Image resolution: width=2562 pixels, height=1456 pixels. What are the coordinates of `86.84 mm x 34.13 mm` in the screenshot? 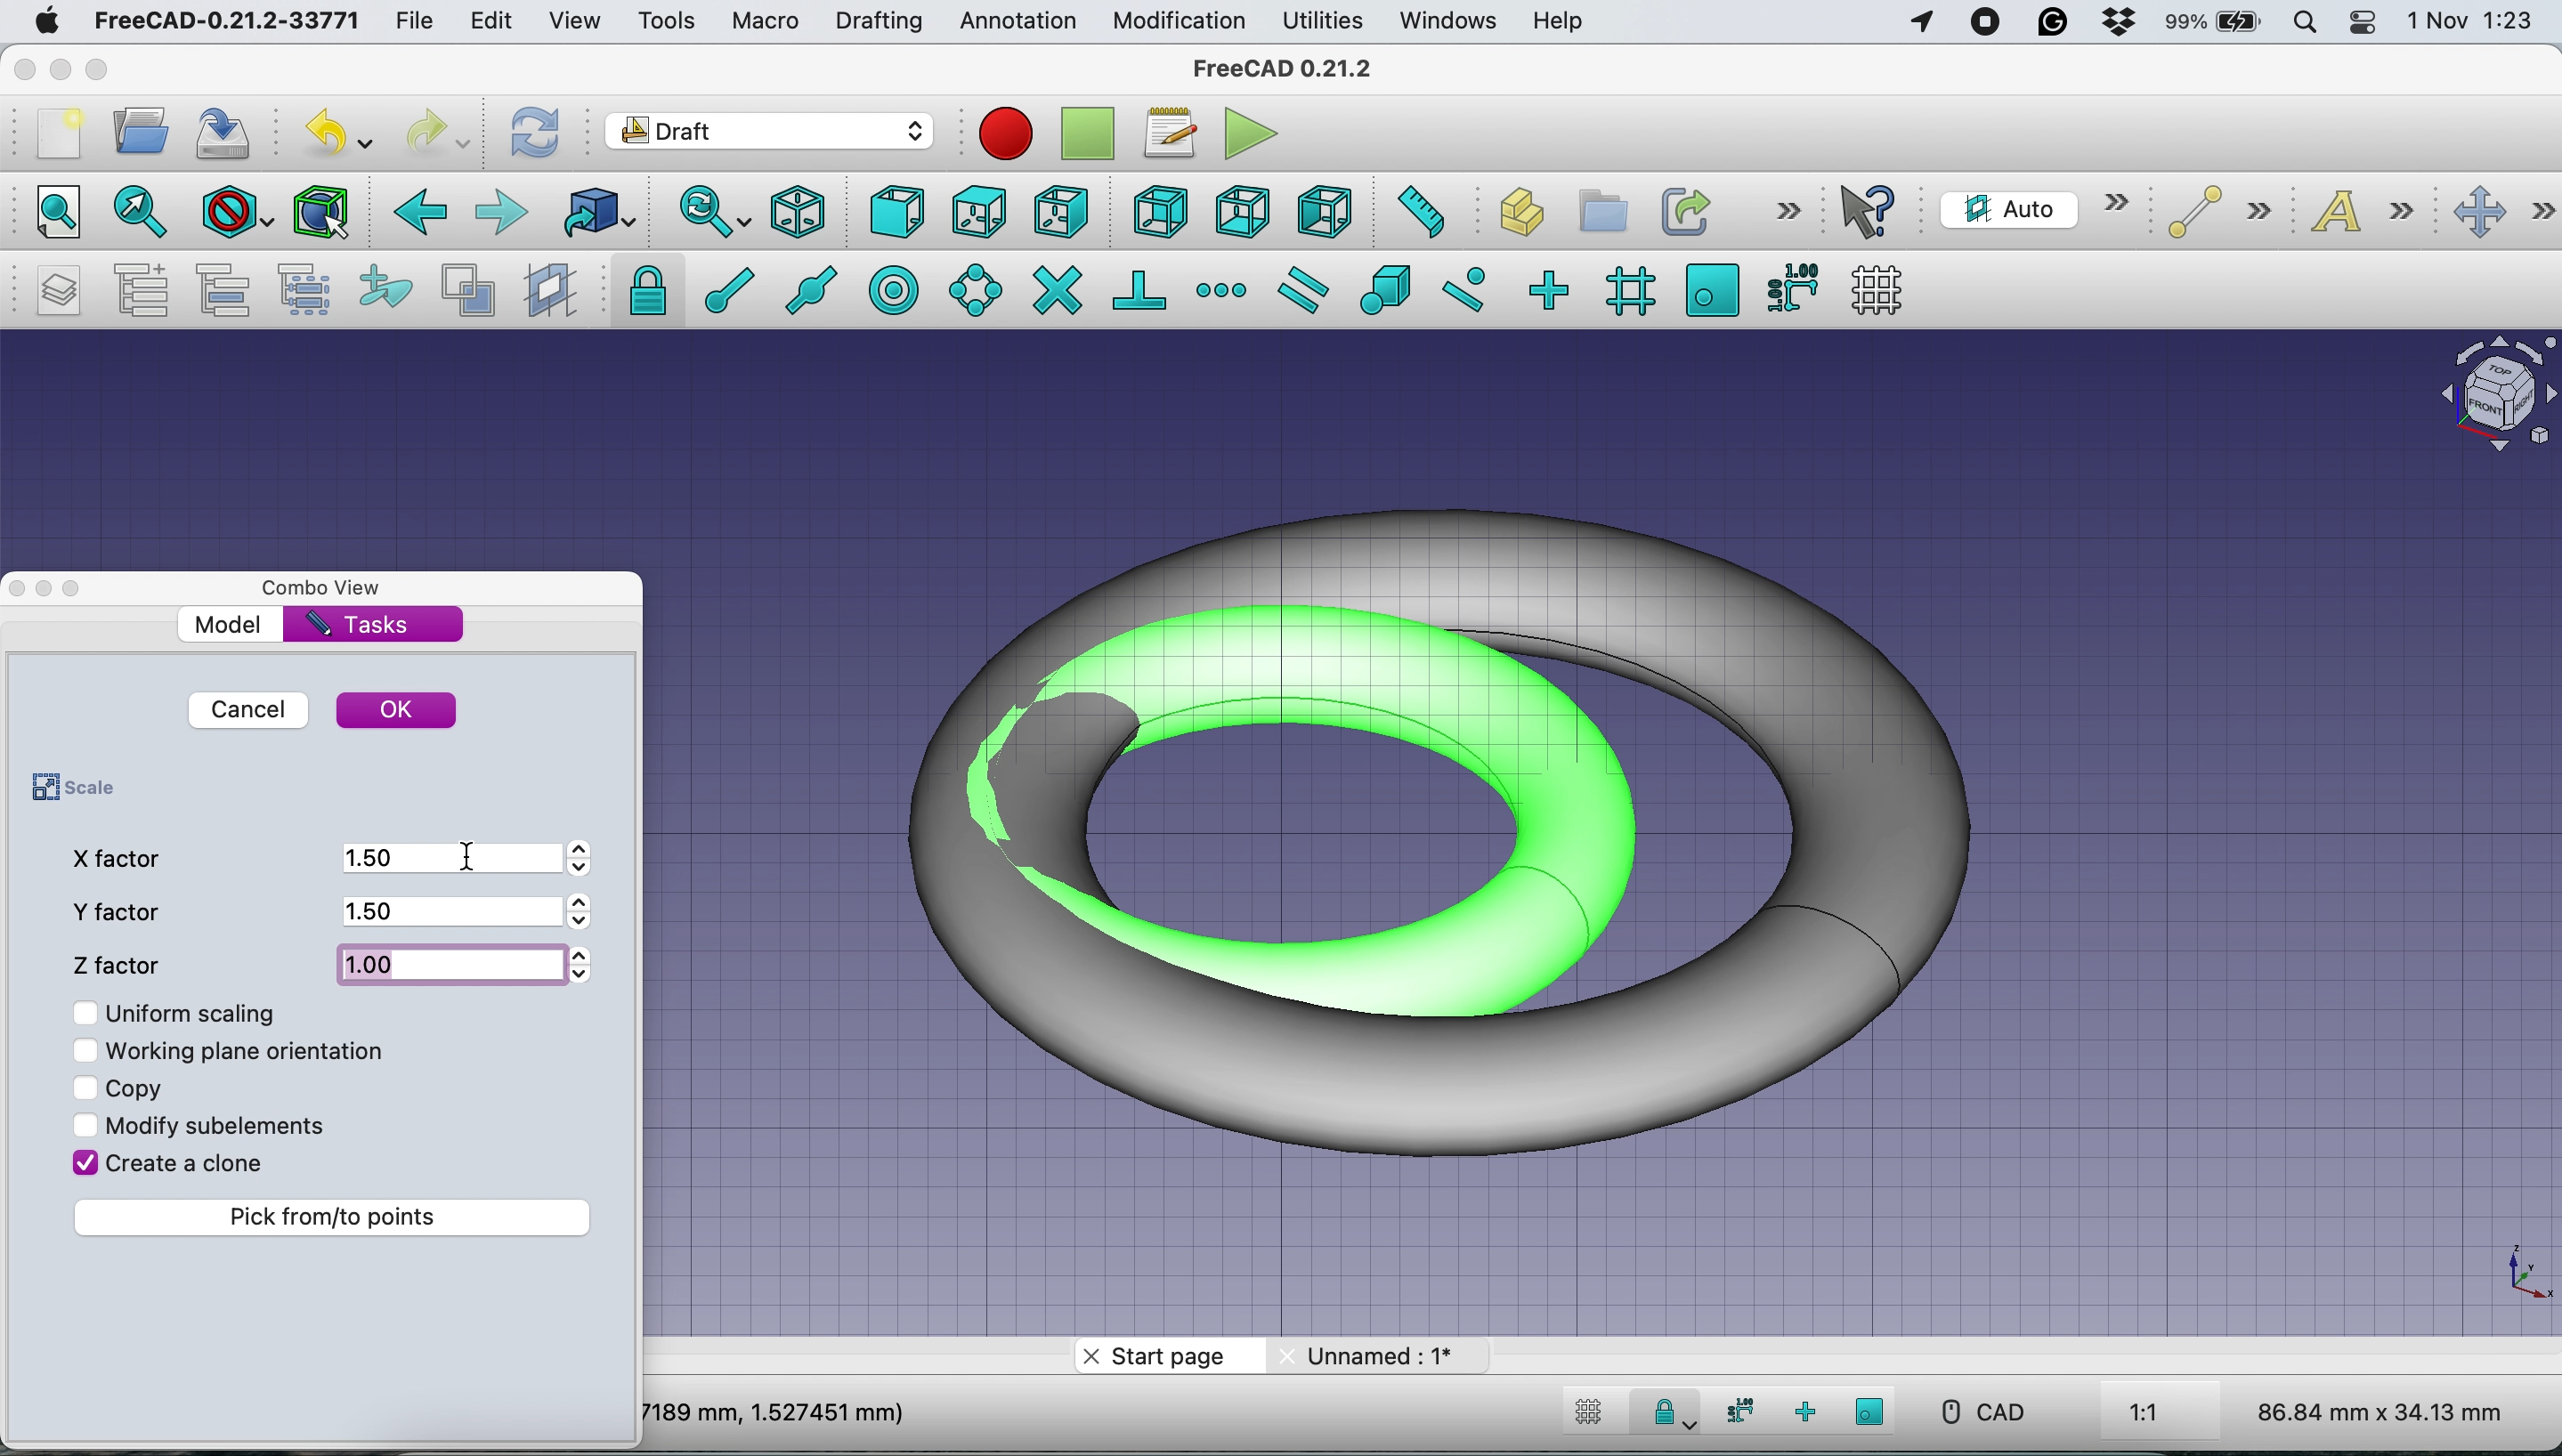 It's located at (2383, 1411).